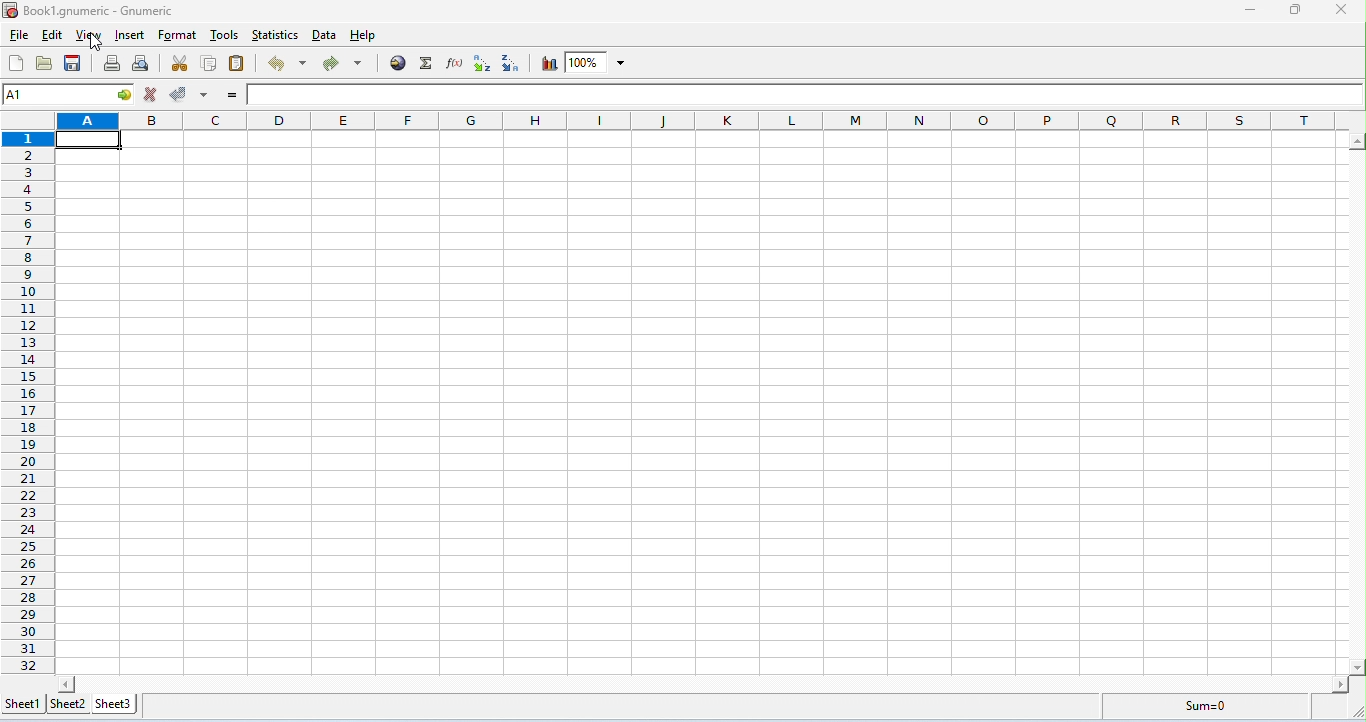  I want to click on function wizard, so click(454, 62).